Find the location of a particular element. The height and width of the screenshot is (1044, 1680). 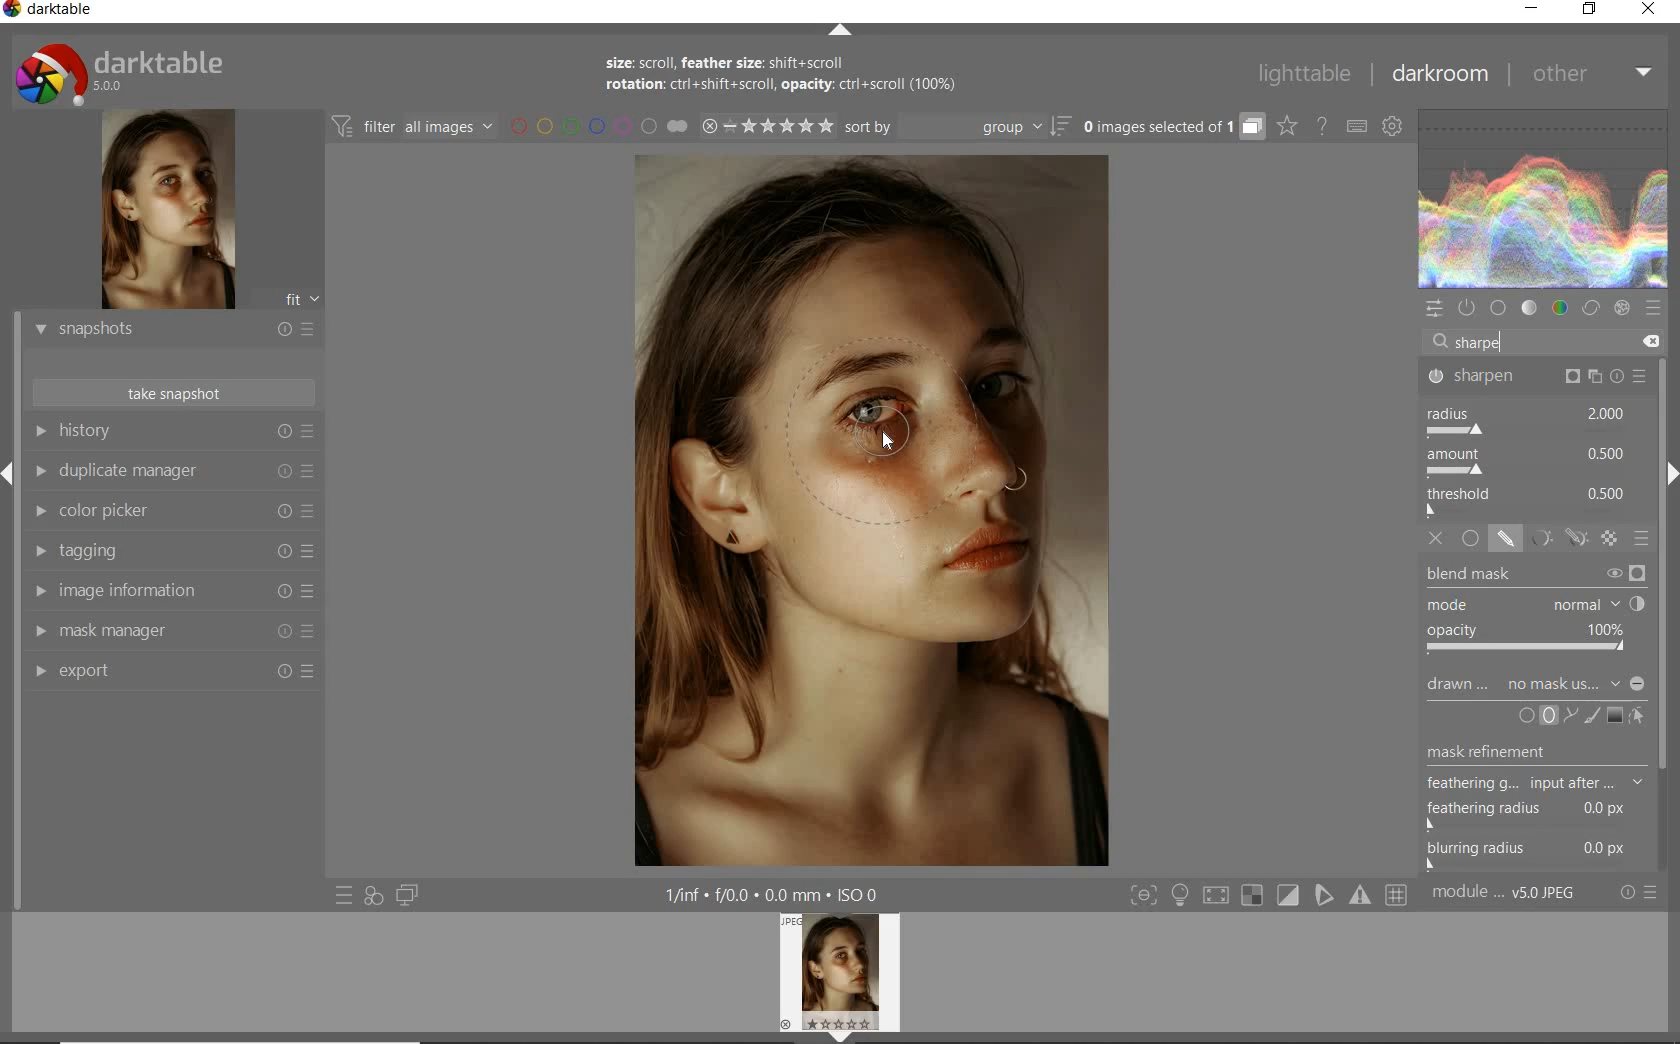

correct is located at coordinates (1590, 310).